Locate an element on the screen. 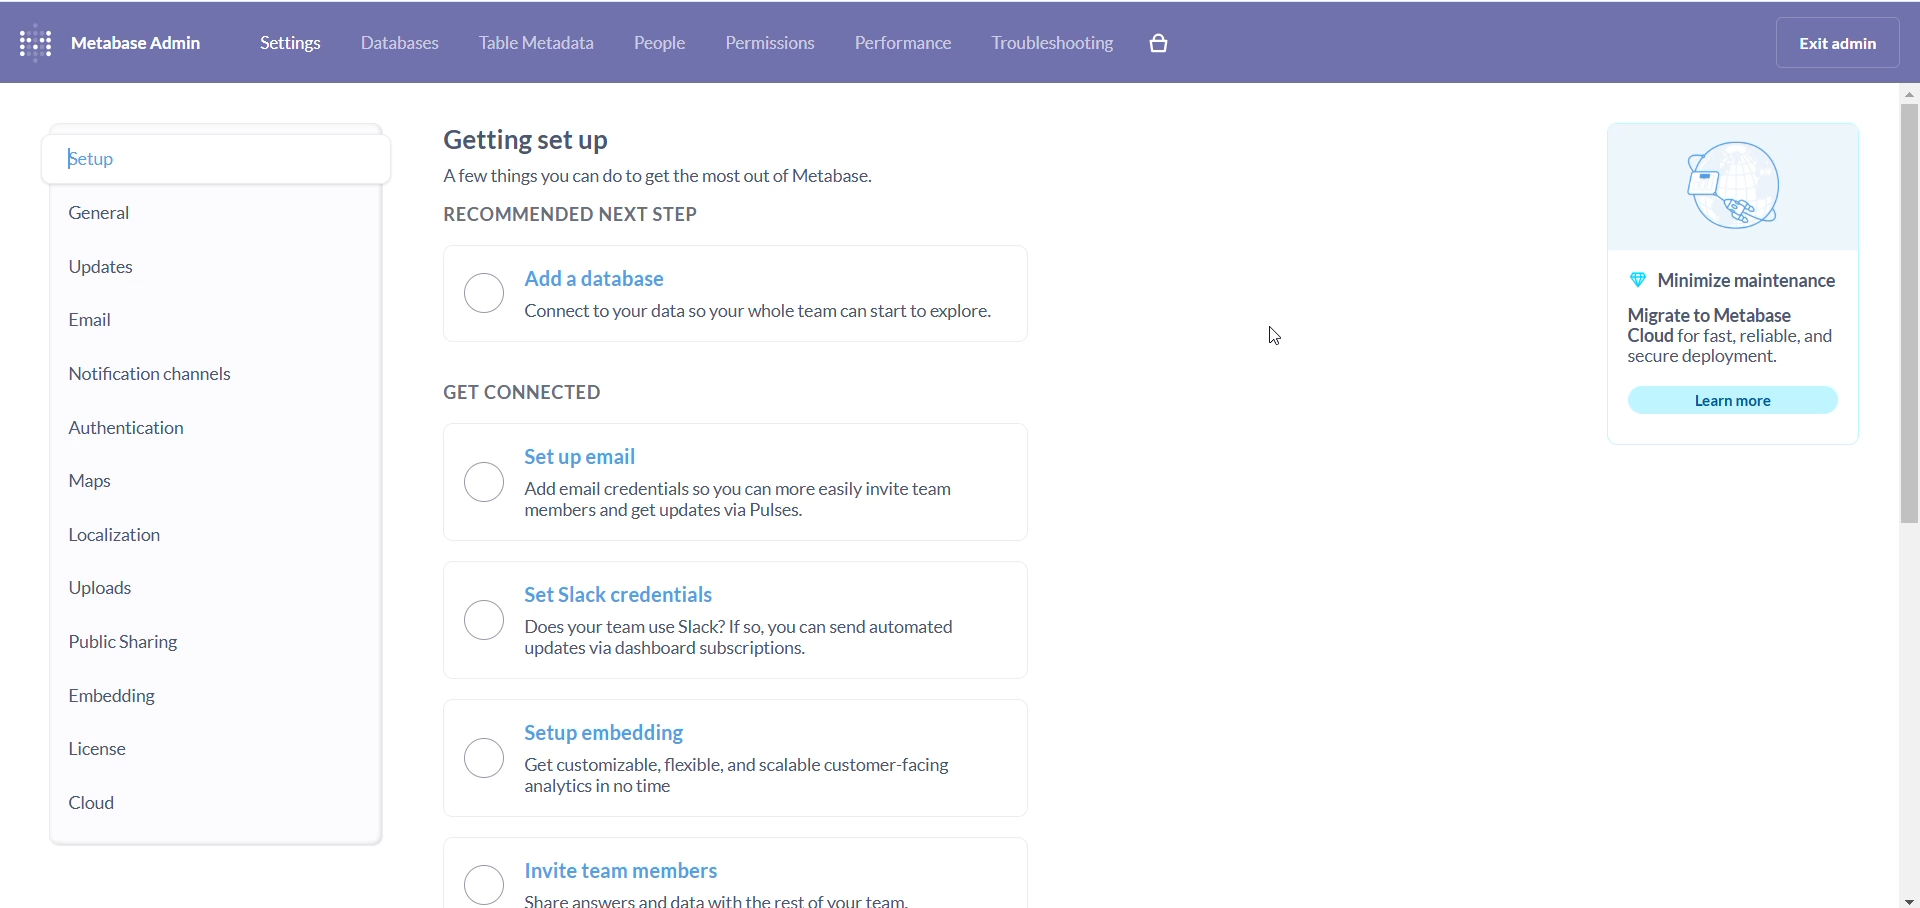  cart is located at coordinates (1162, 45).